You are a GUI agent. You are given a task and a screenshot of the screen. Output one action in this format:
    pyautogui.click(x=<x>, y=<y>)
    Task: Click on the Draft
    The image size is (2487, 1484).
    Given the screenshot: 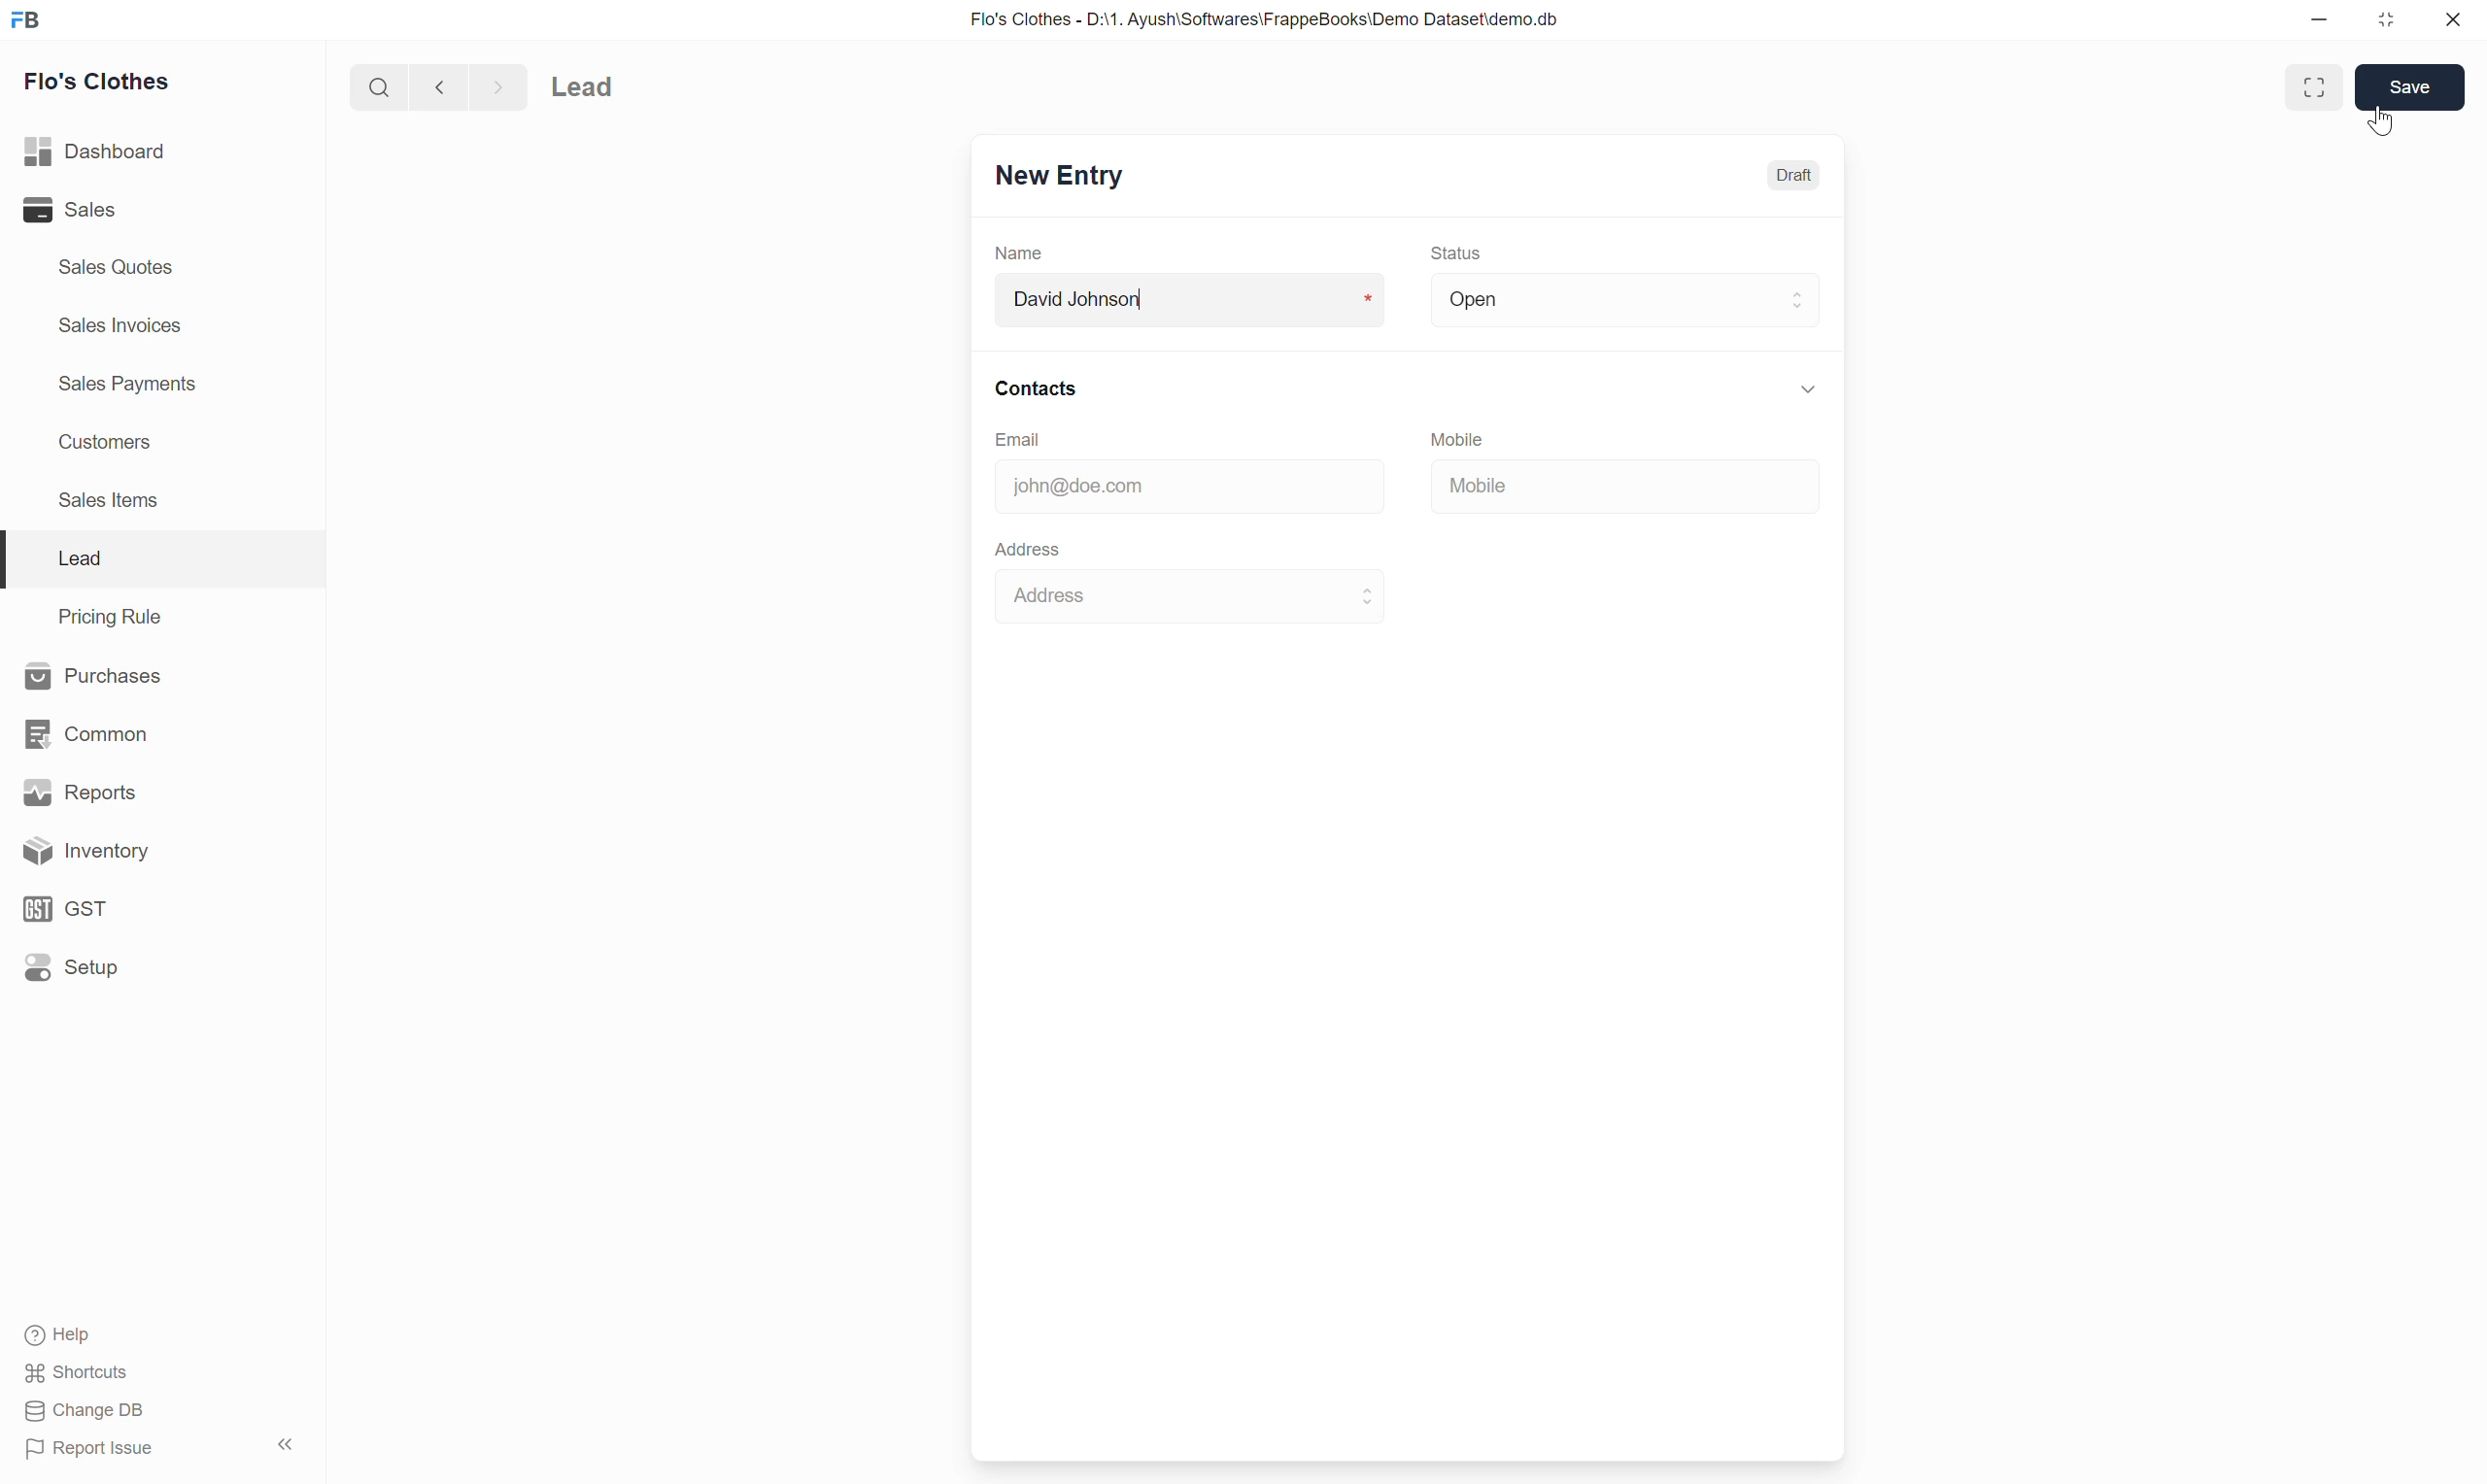 What is the action you would take?
    pyautogui.click(x=1793, y=174)
    